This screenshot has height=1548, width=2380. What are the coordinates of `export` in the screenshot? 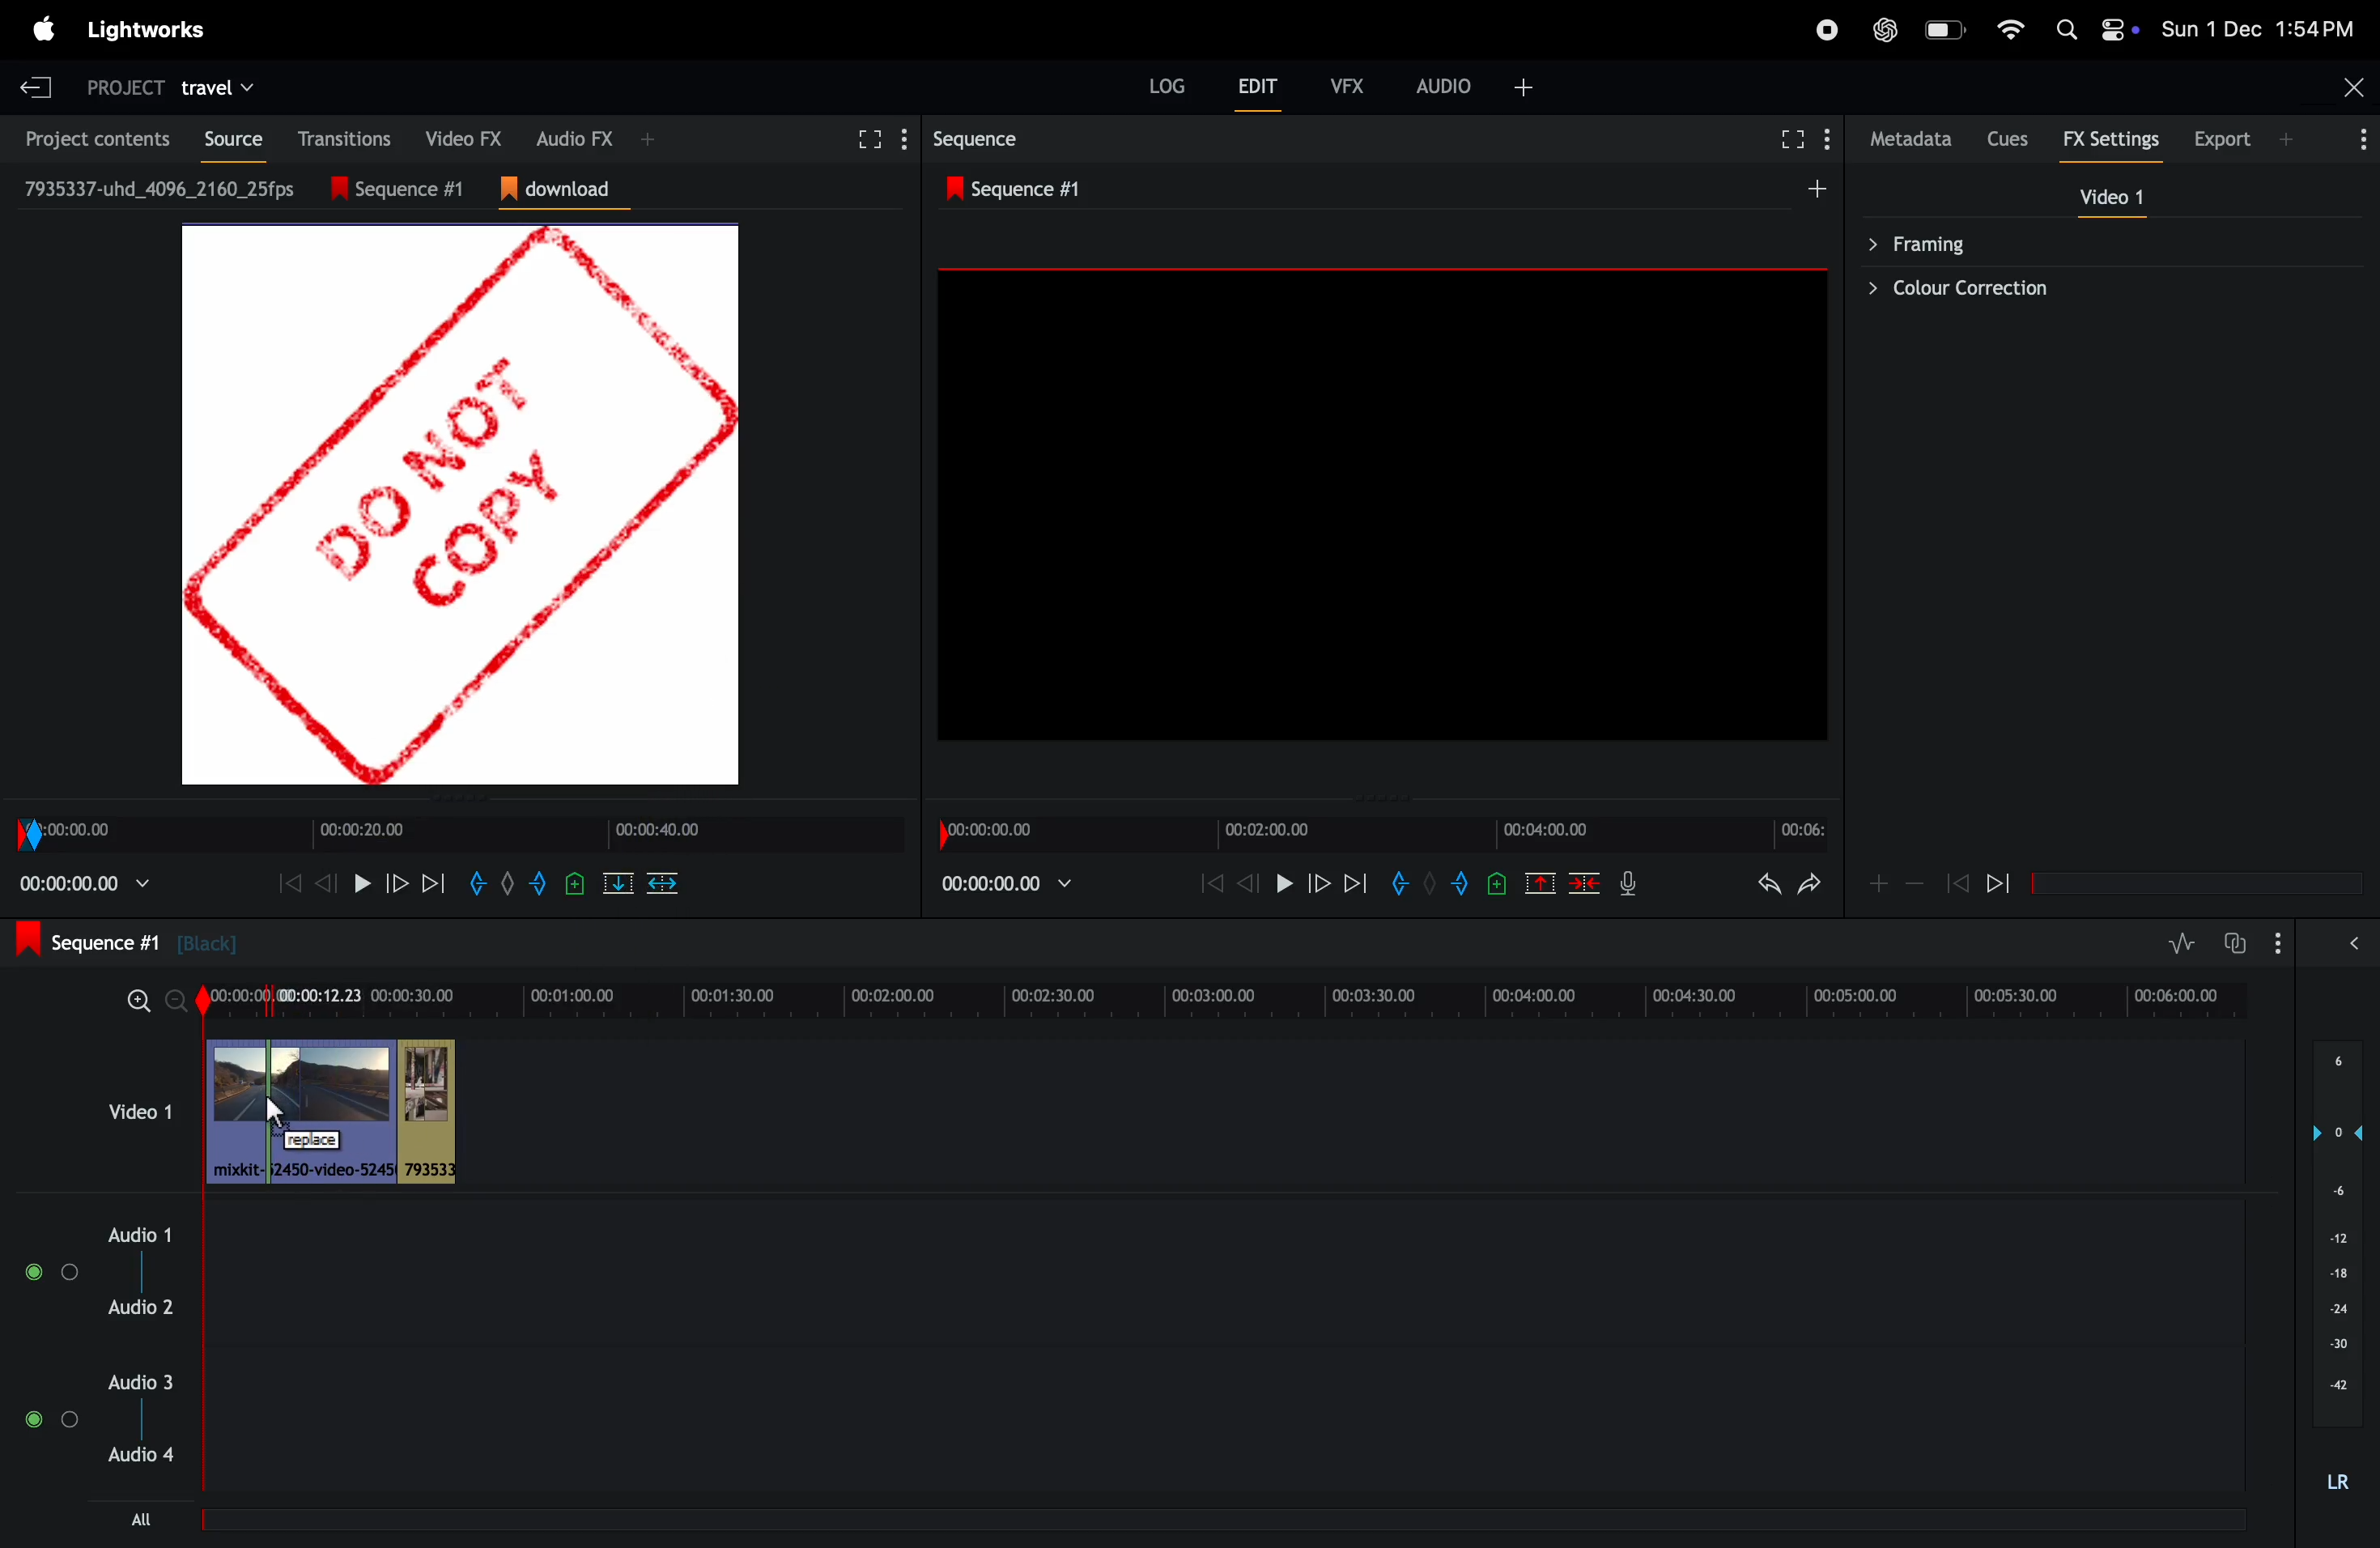 It's located at (2224, 138).